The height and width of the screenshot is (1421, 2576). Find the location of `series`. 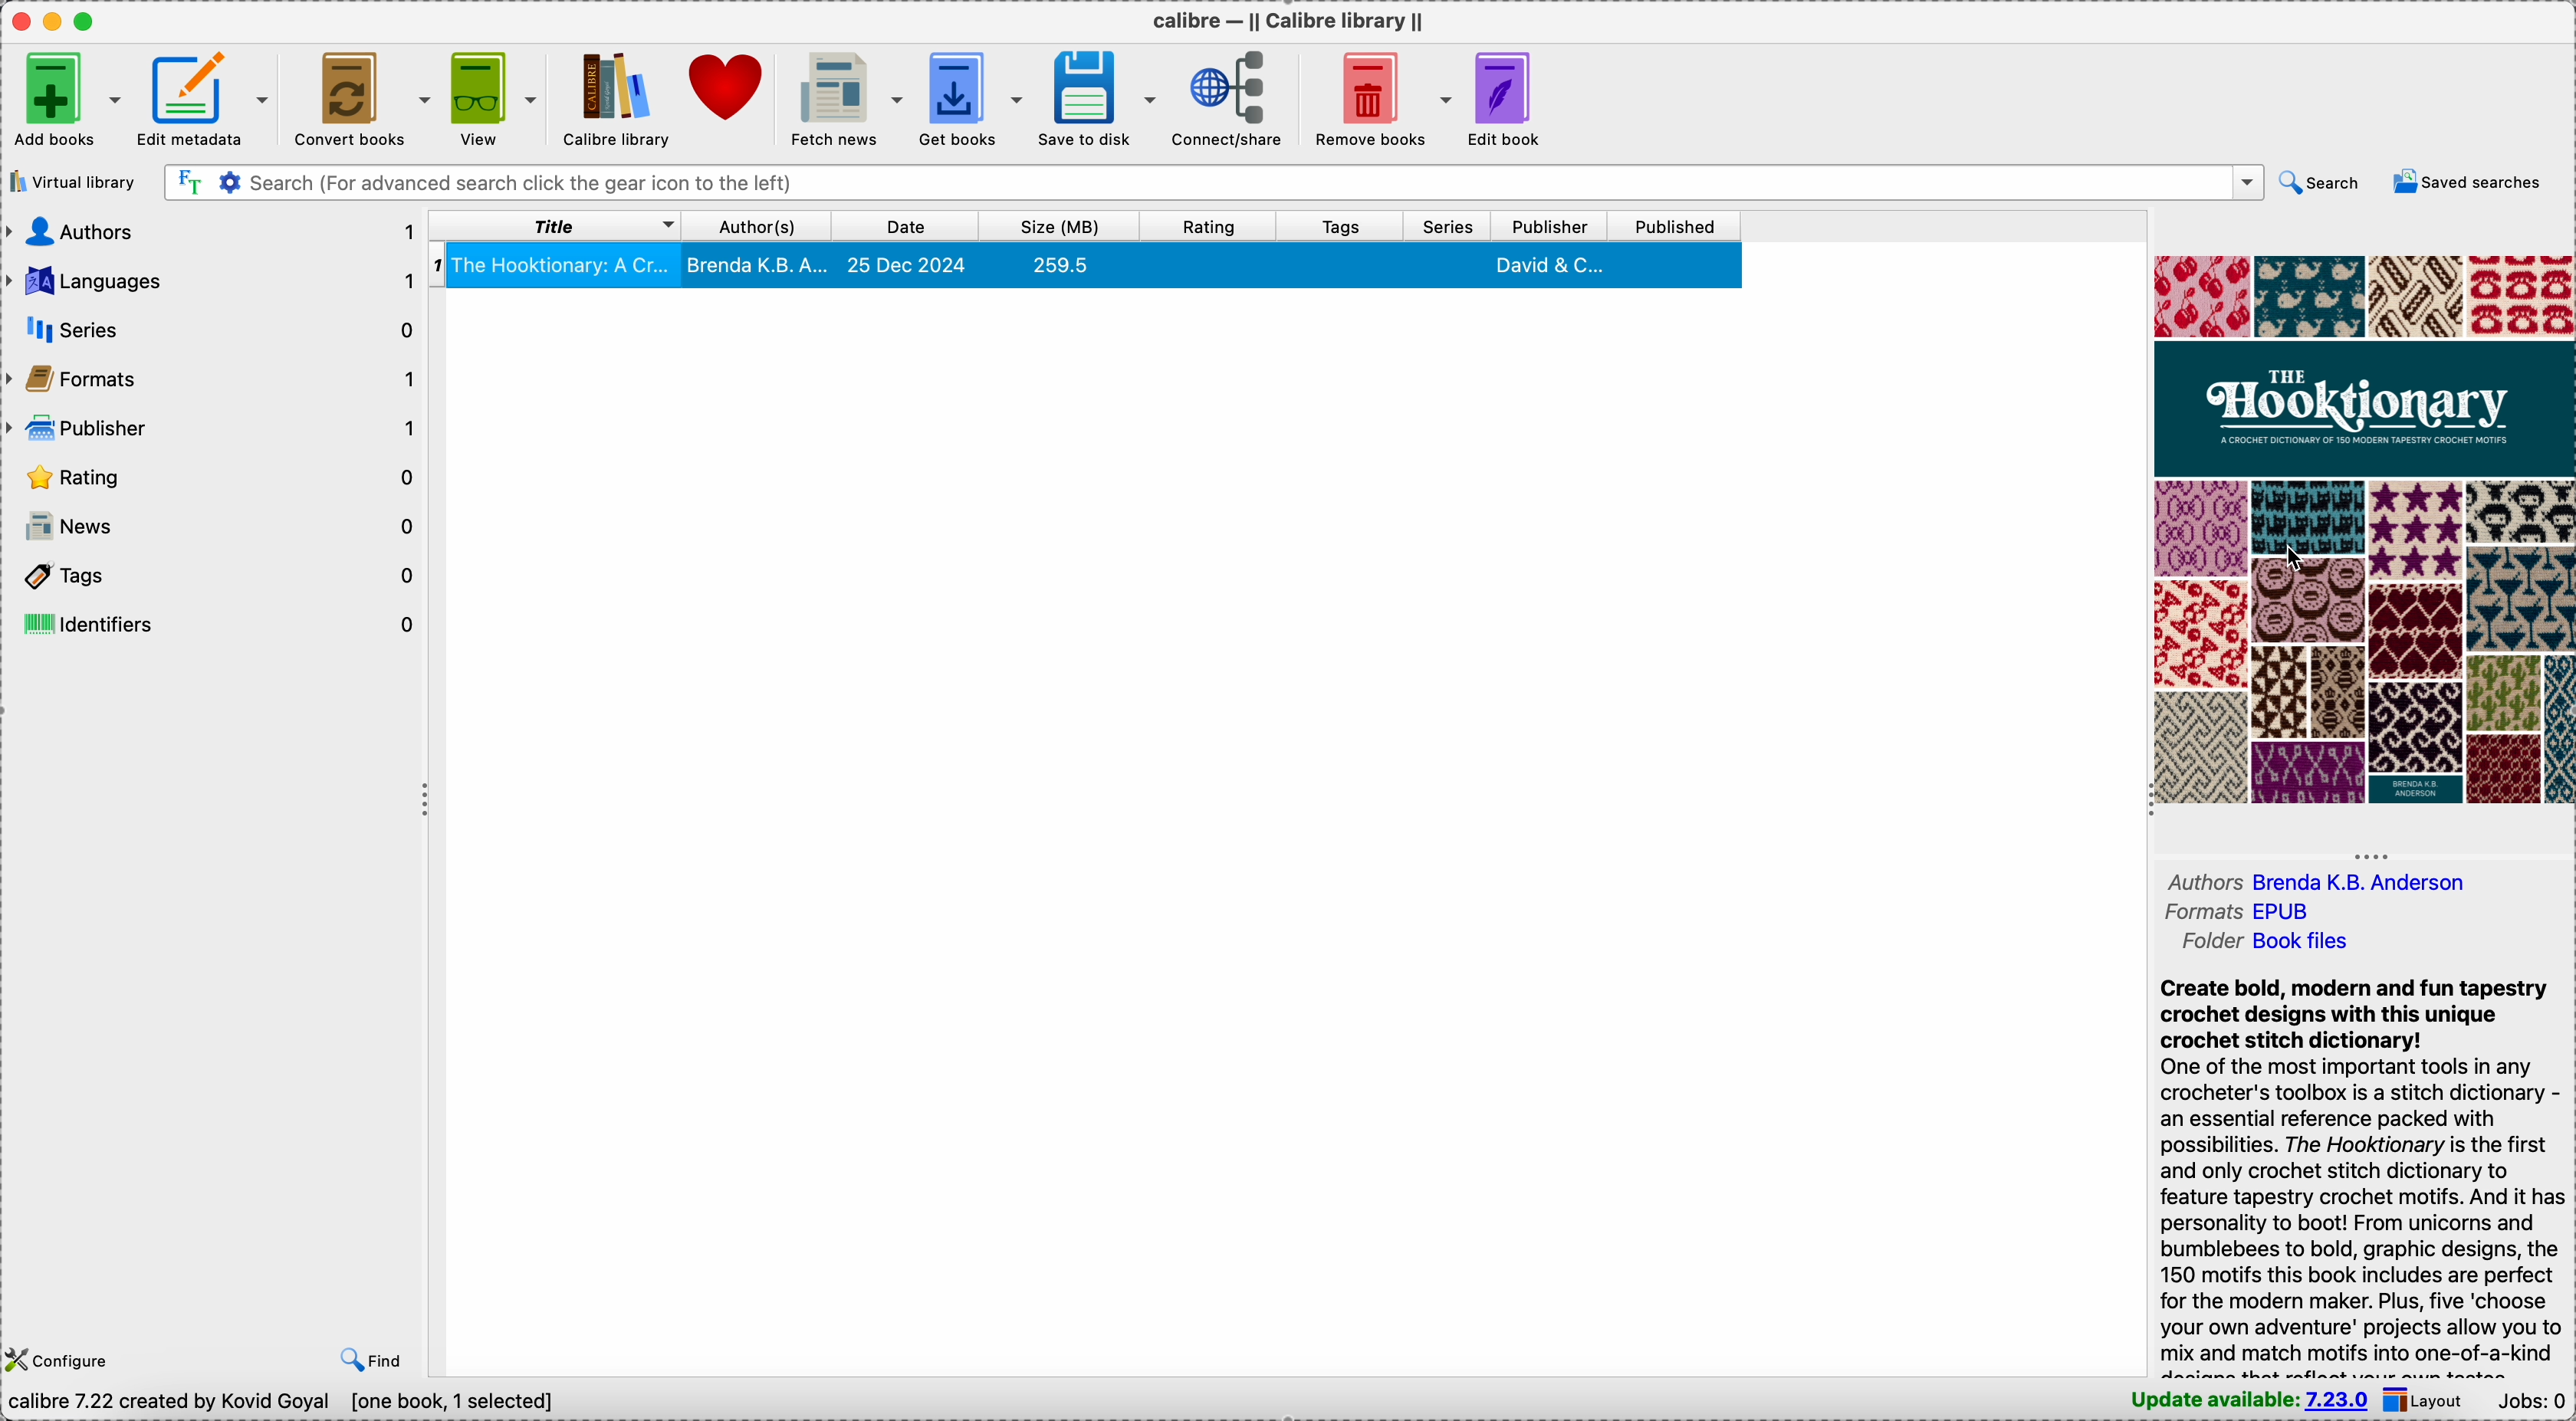

series is located at coordinates (1446, 225).